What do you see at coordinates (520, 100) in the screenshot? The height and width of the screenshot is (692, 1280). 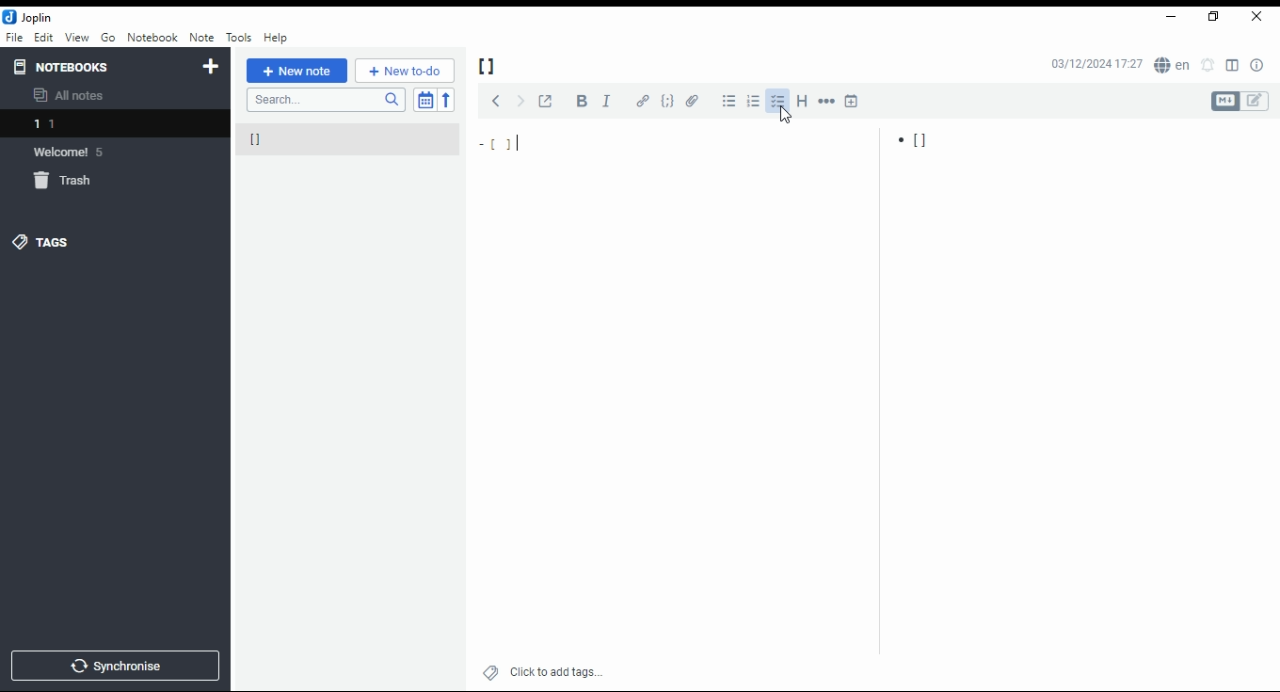 I see `next` at bounding box center [520, 100].